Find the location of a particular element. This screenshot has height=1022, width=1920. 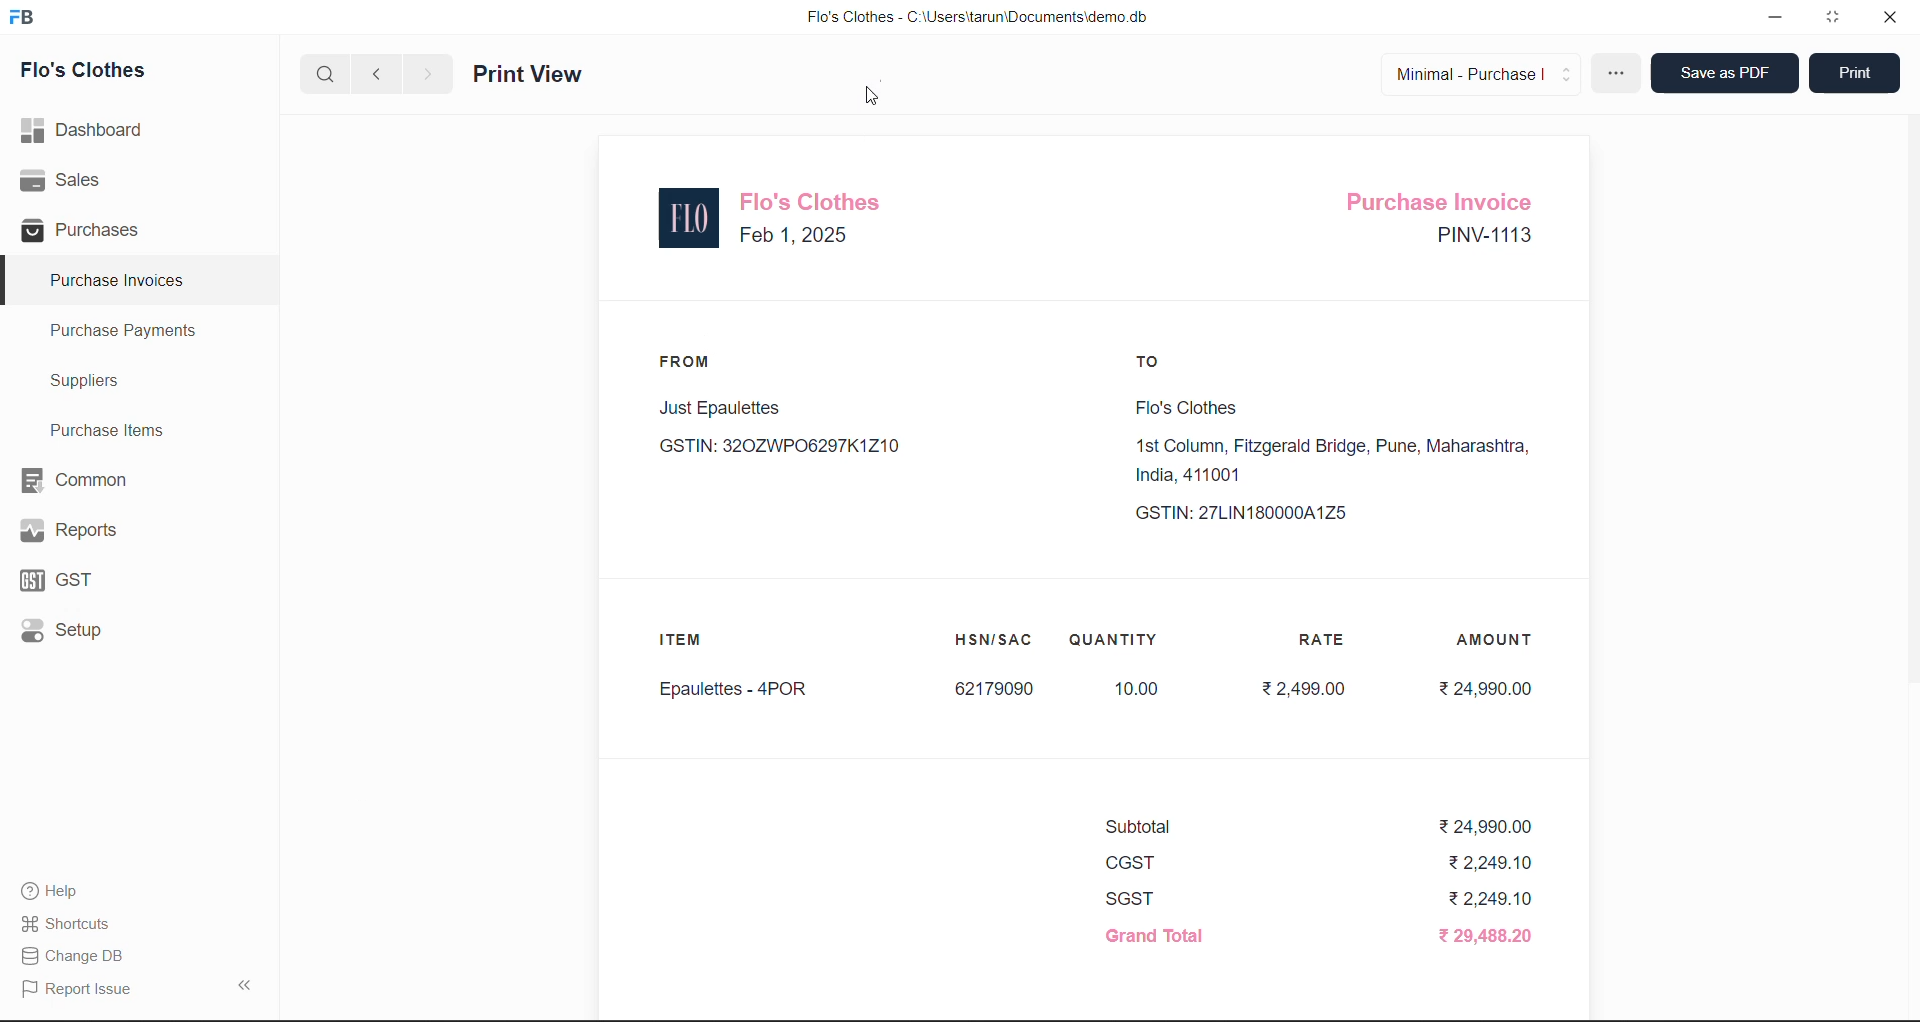

₹24,990.00 is located at coordinates (1494, 691).